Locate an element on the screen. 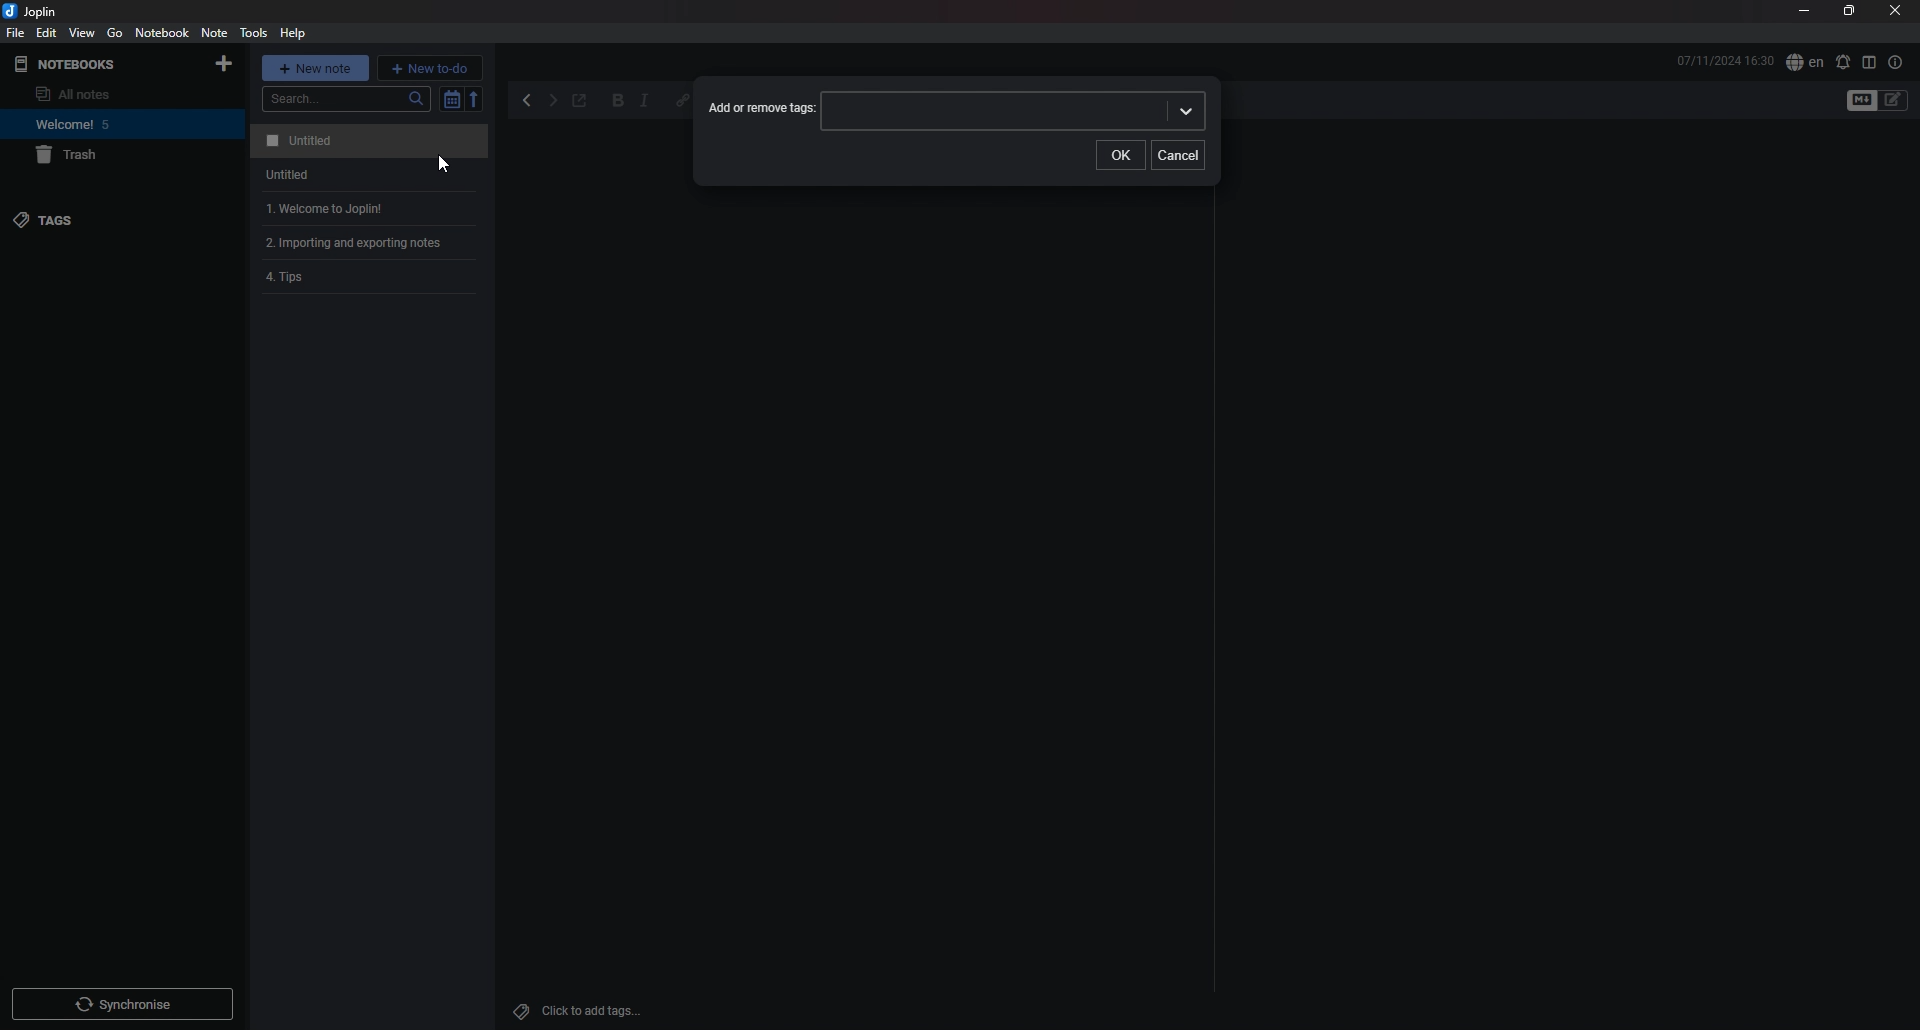  time and date is located at coordinates (1725, 60).